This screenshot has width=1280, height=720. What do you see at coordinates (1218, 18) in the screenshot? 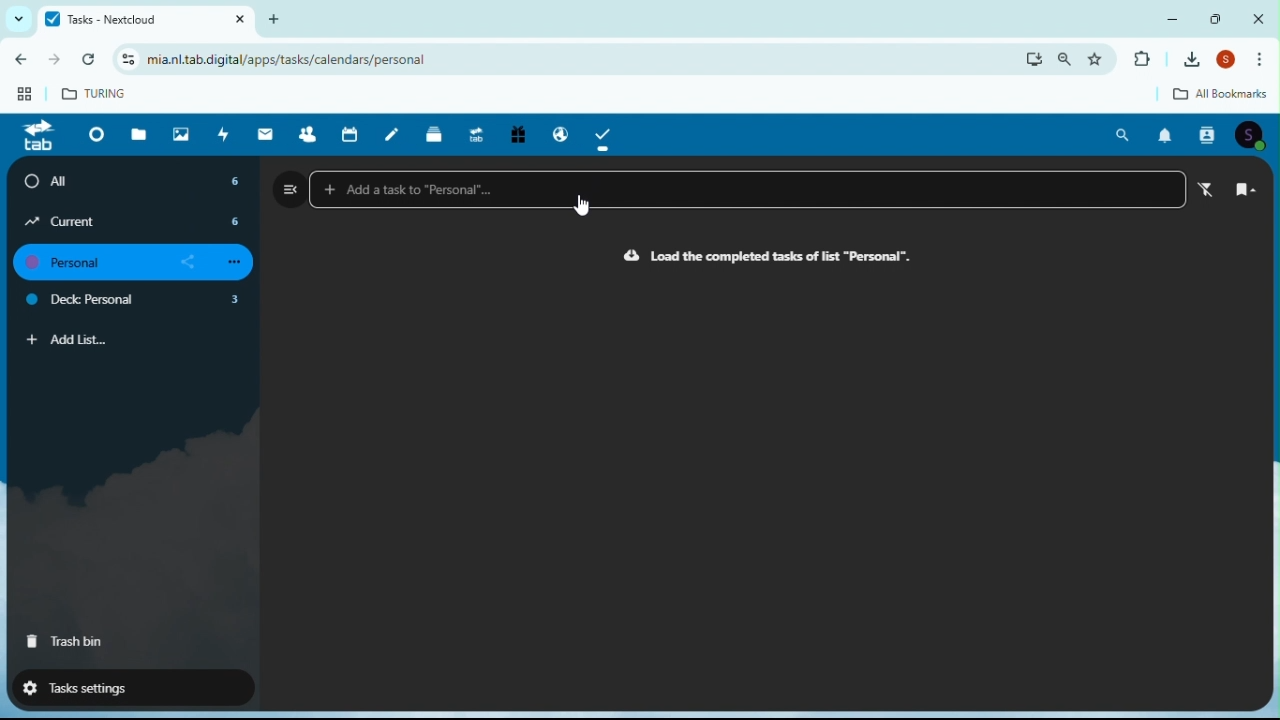
I see `Restore` at bounding box center [1218, 18].